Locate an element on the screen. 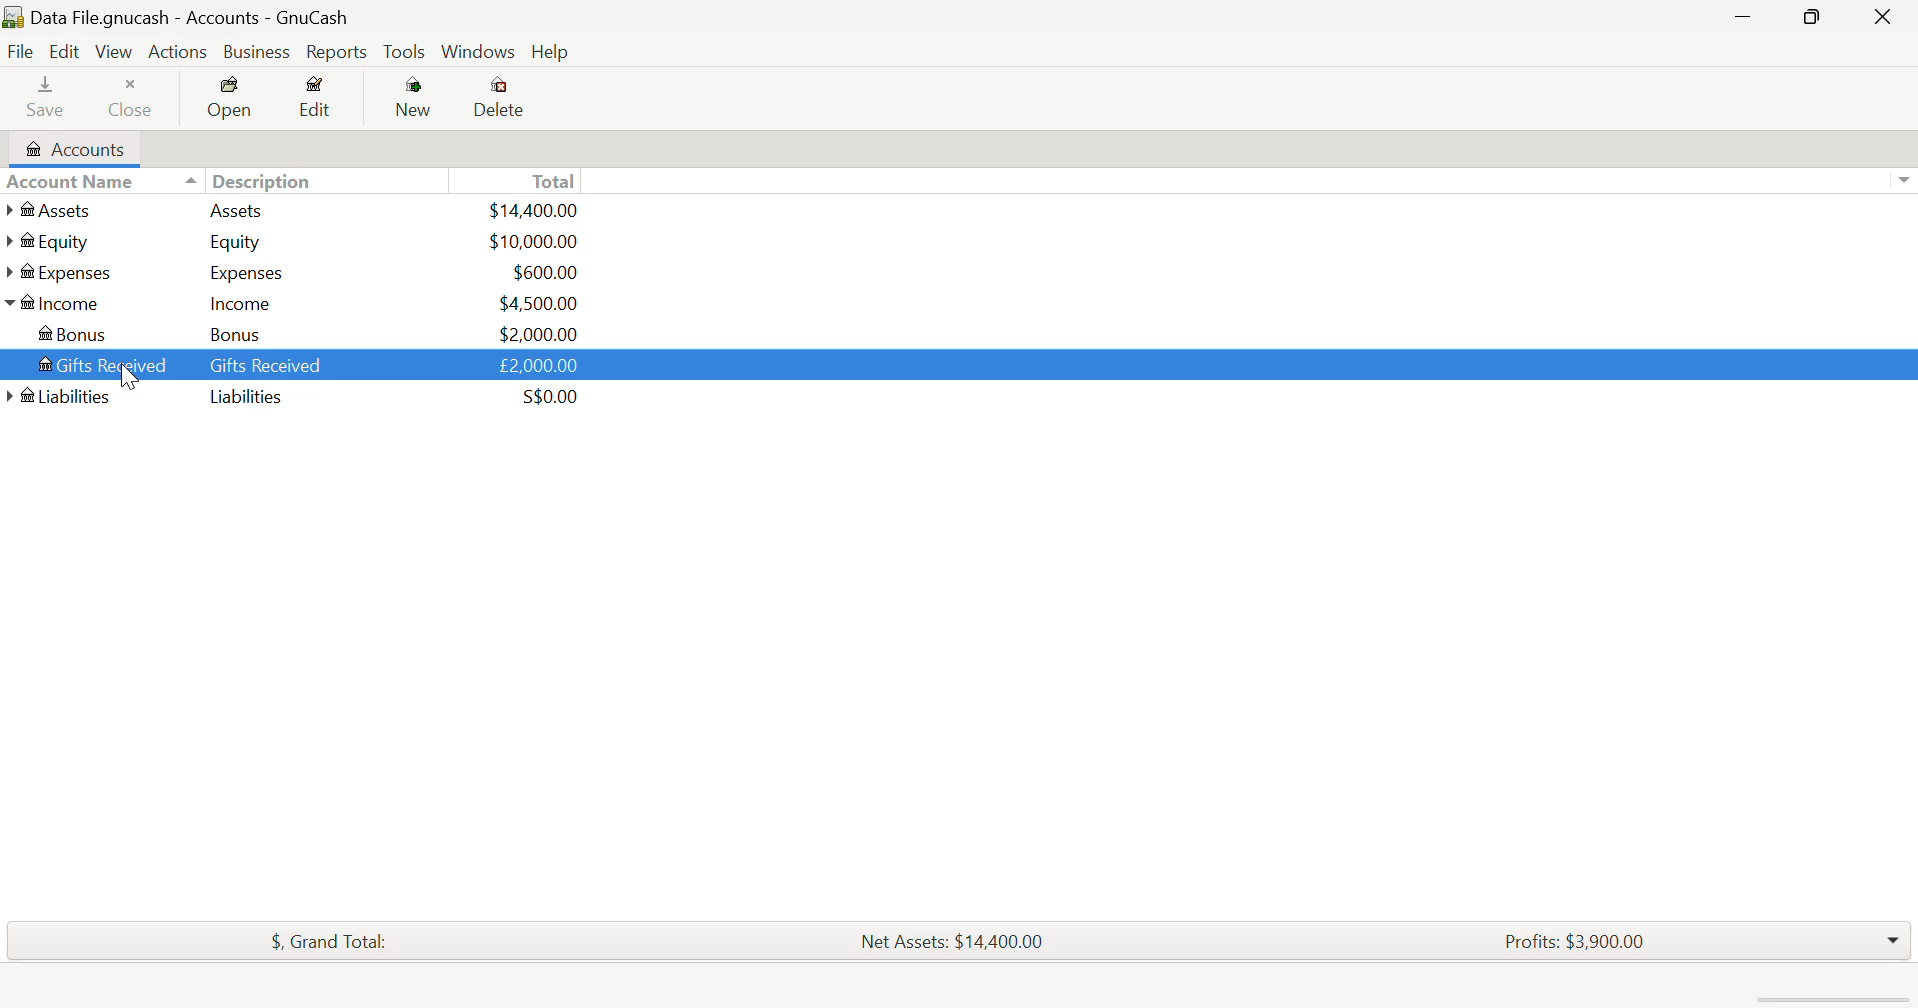  Edit is located at coordinates (318, 99).